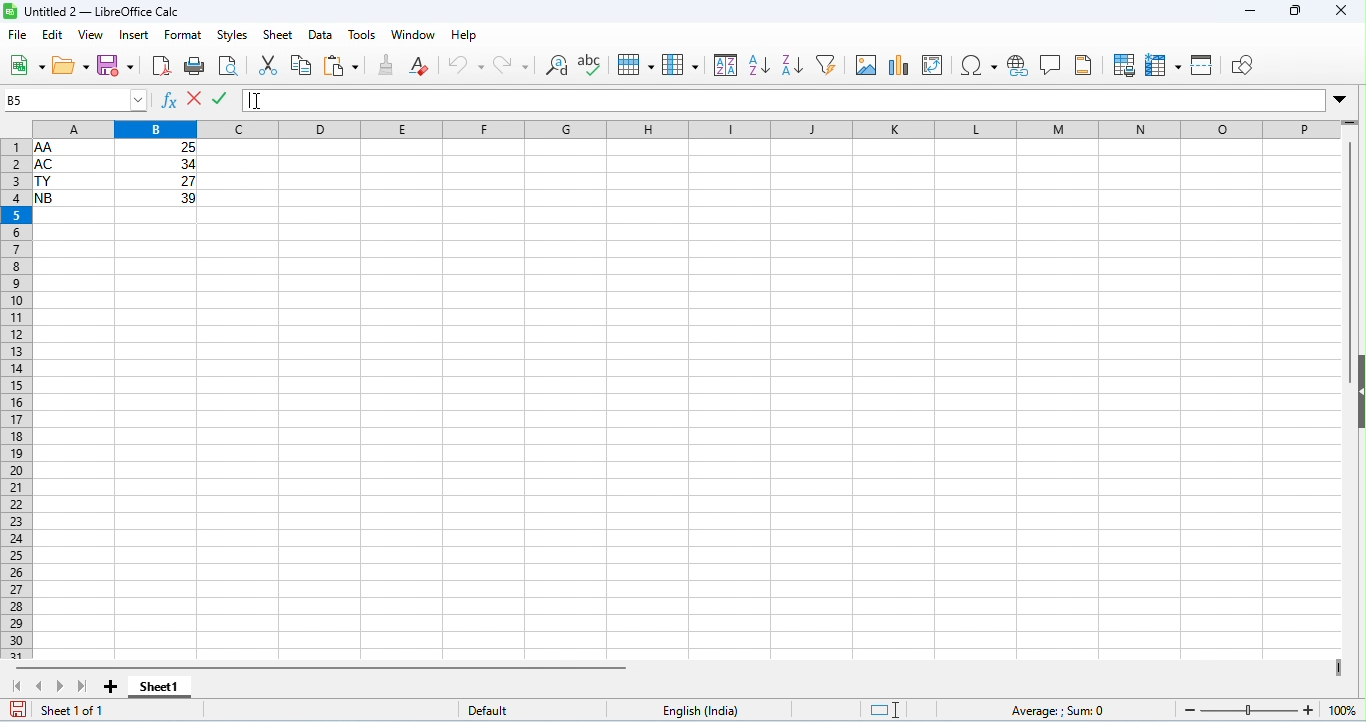 The width and height of the screenshot is (1366, 722). What do you see at coordinates (321, 36) in the screenshot?
I see `data` at bounding box center [321, 36].